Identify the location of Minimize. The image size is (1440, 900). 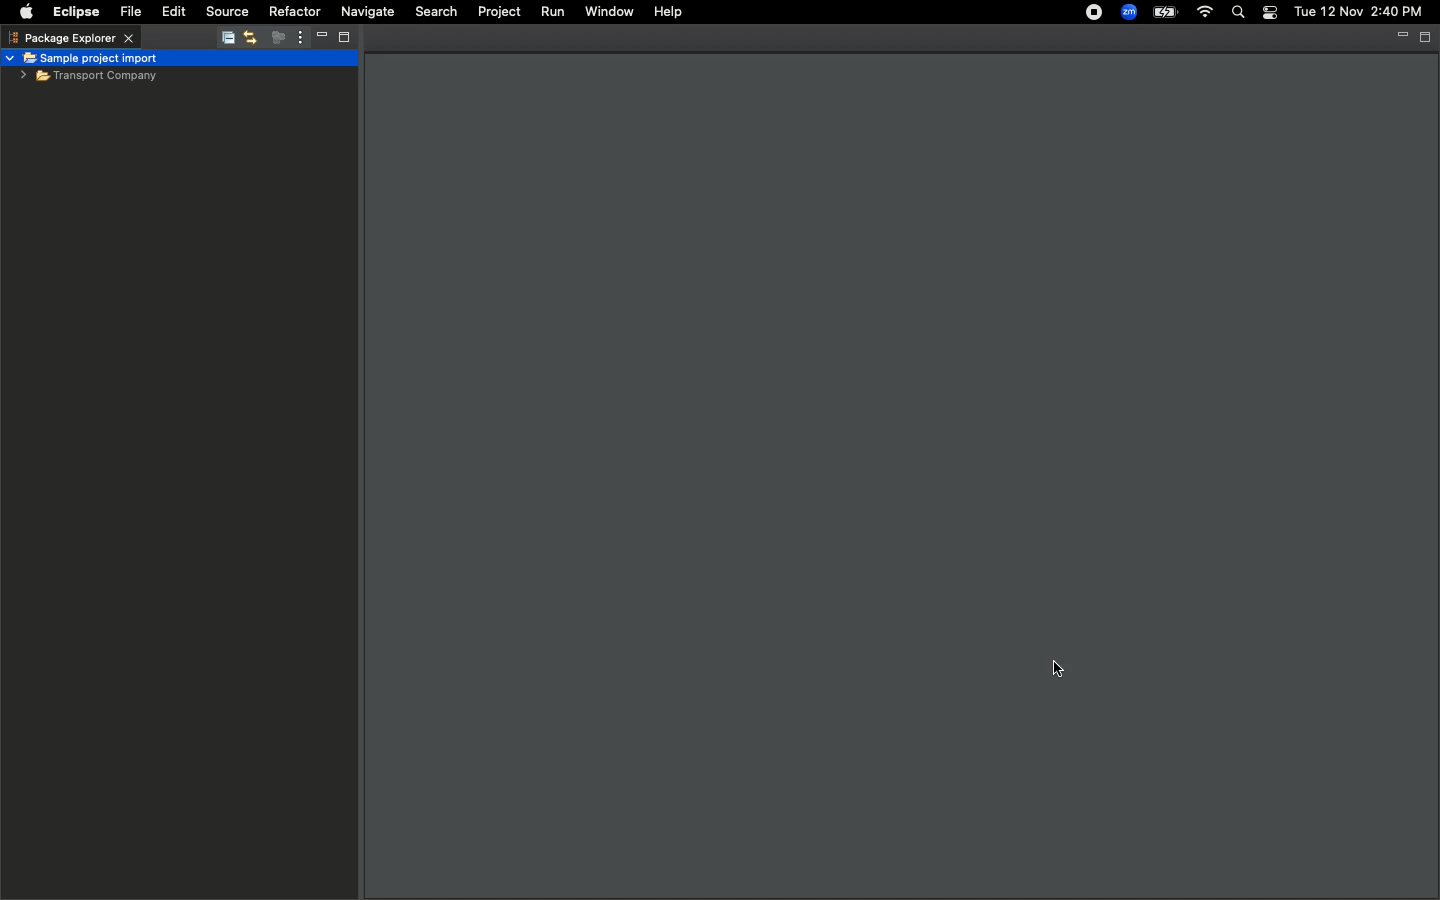
(316, 39).